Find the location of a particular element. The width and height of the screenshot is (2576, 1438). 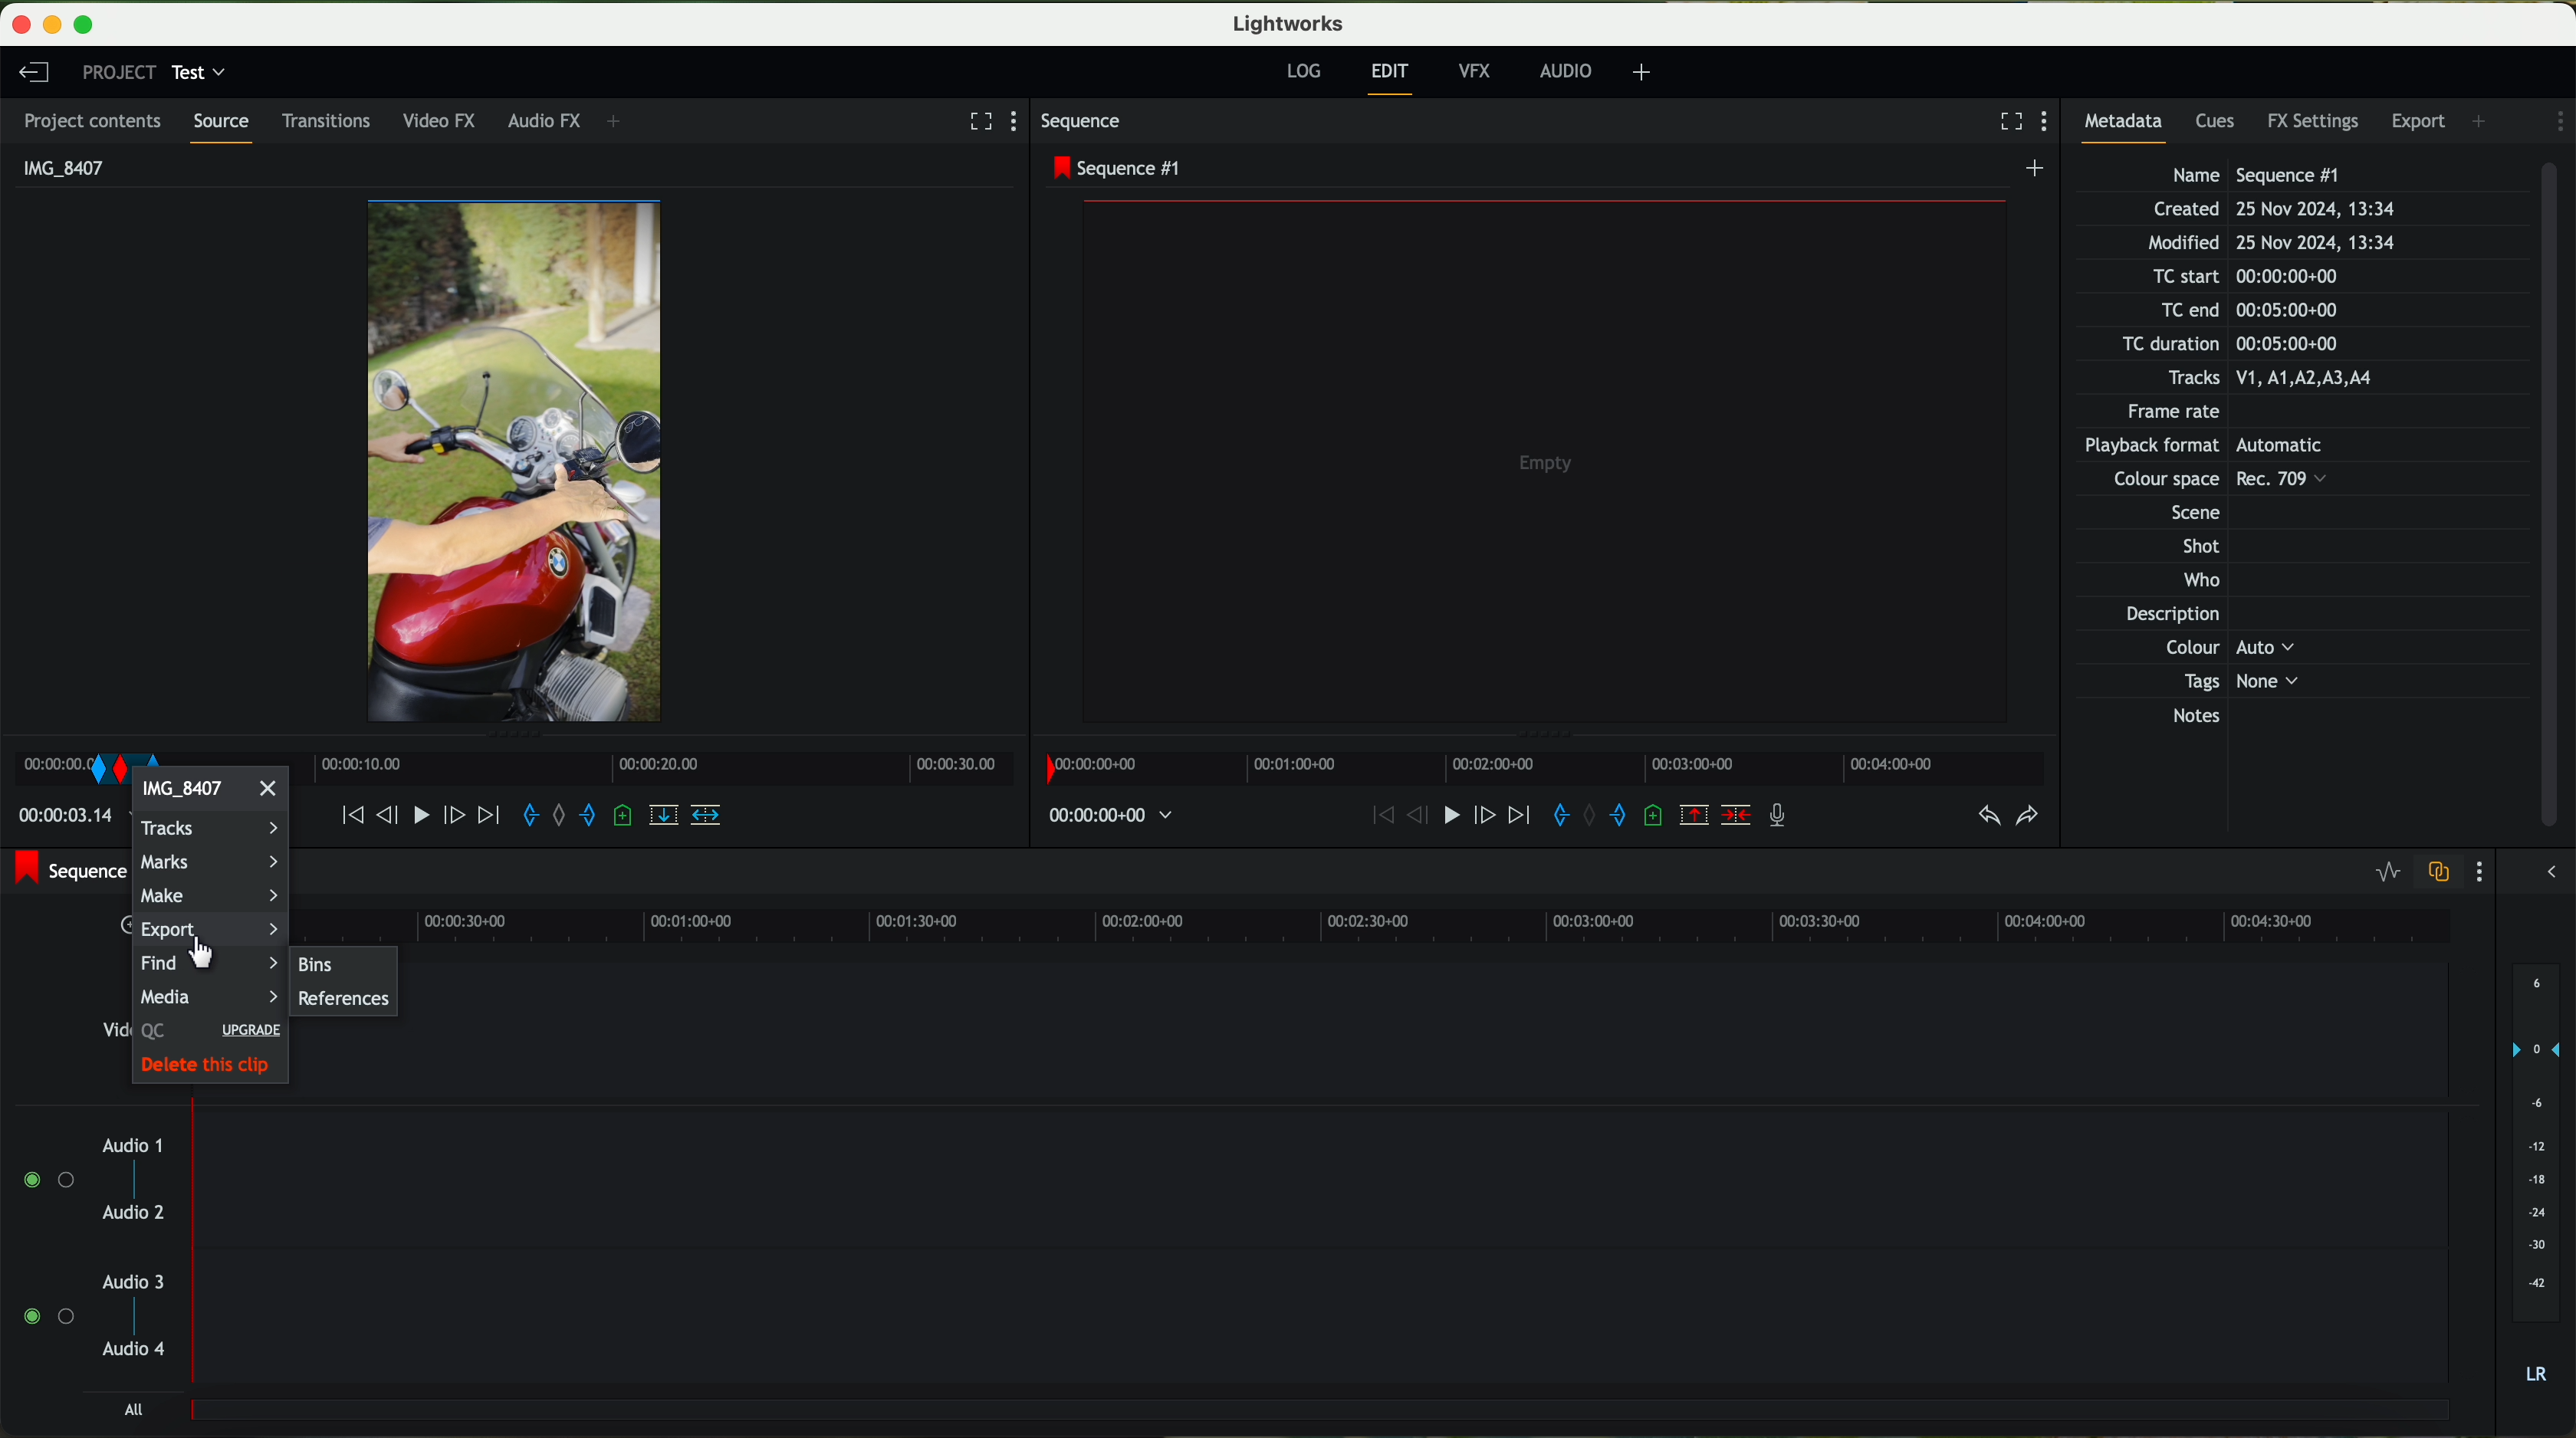

metadata is located at coordinates (2131, 126).